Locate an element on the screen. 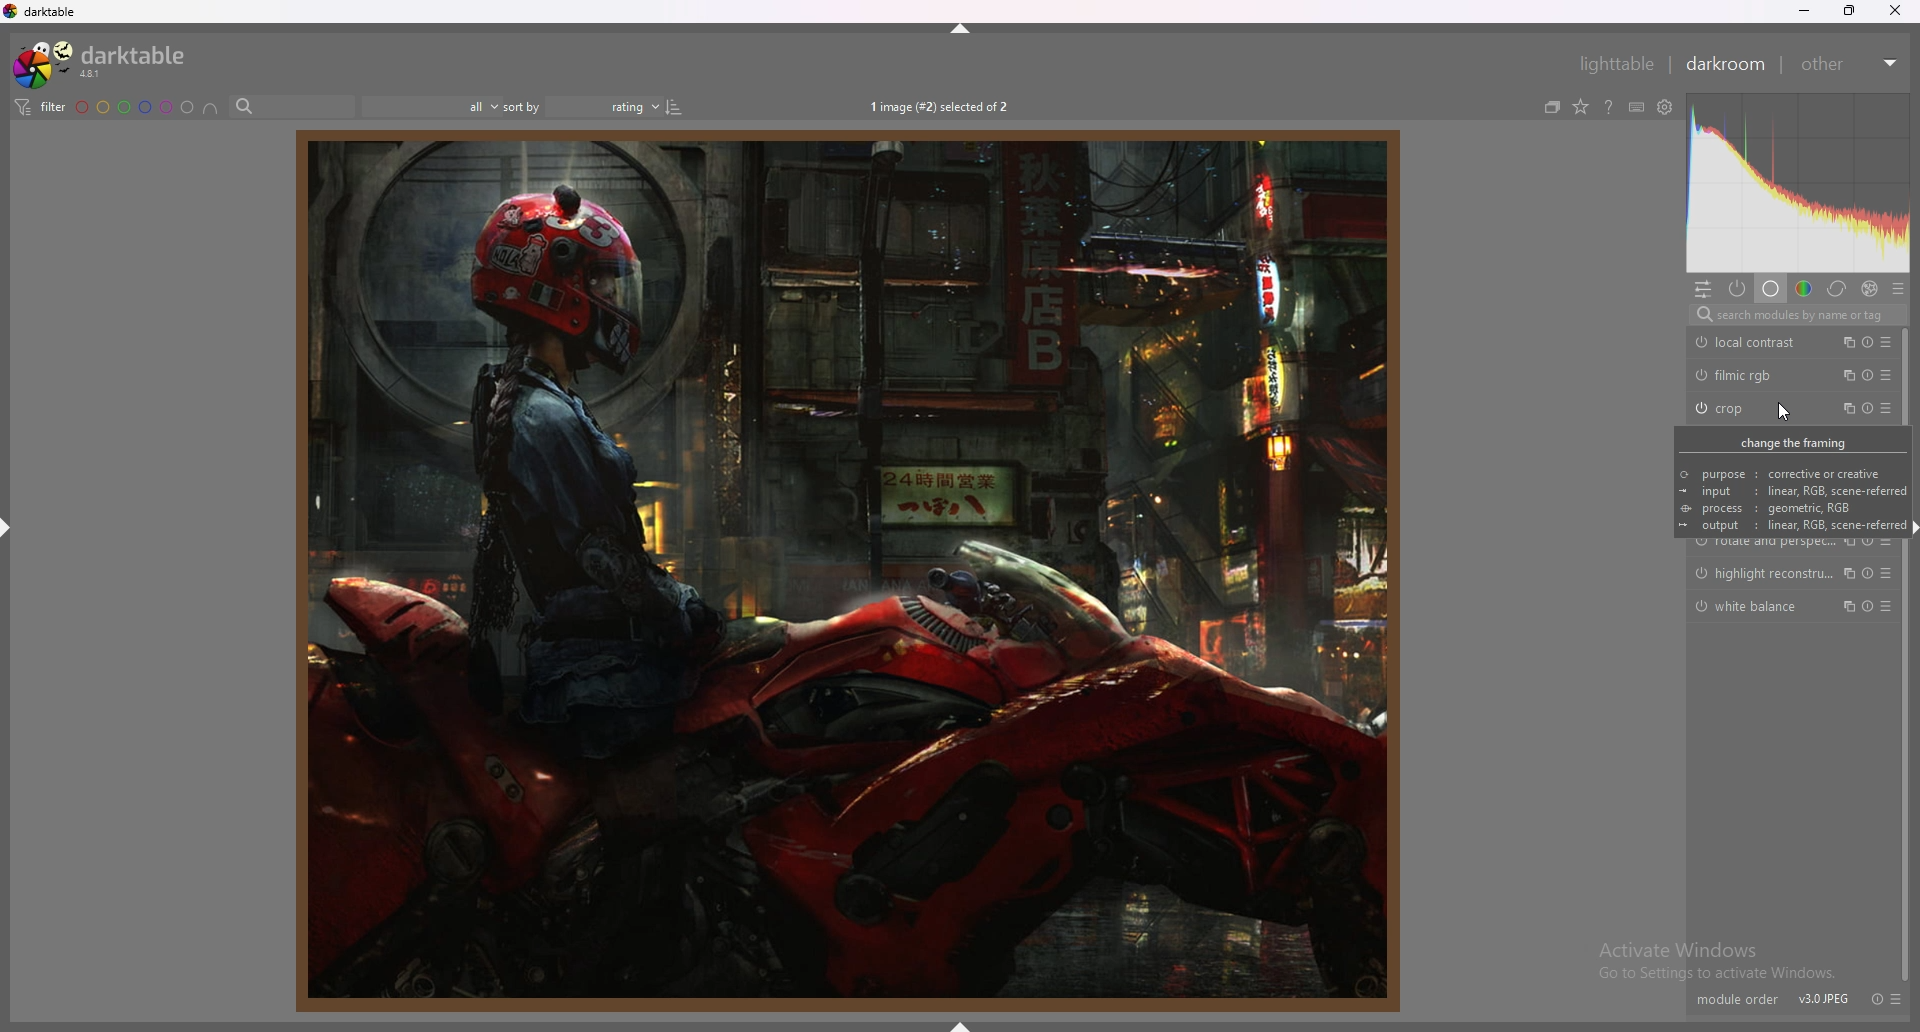 The height and width of the screenshot is (1032, 1920). lighttable is located at coordinates (1616, 64).